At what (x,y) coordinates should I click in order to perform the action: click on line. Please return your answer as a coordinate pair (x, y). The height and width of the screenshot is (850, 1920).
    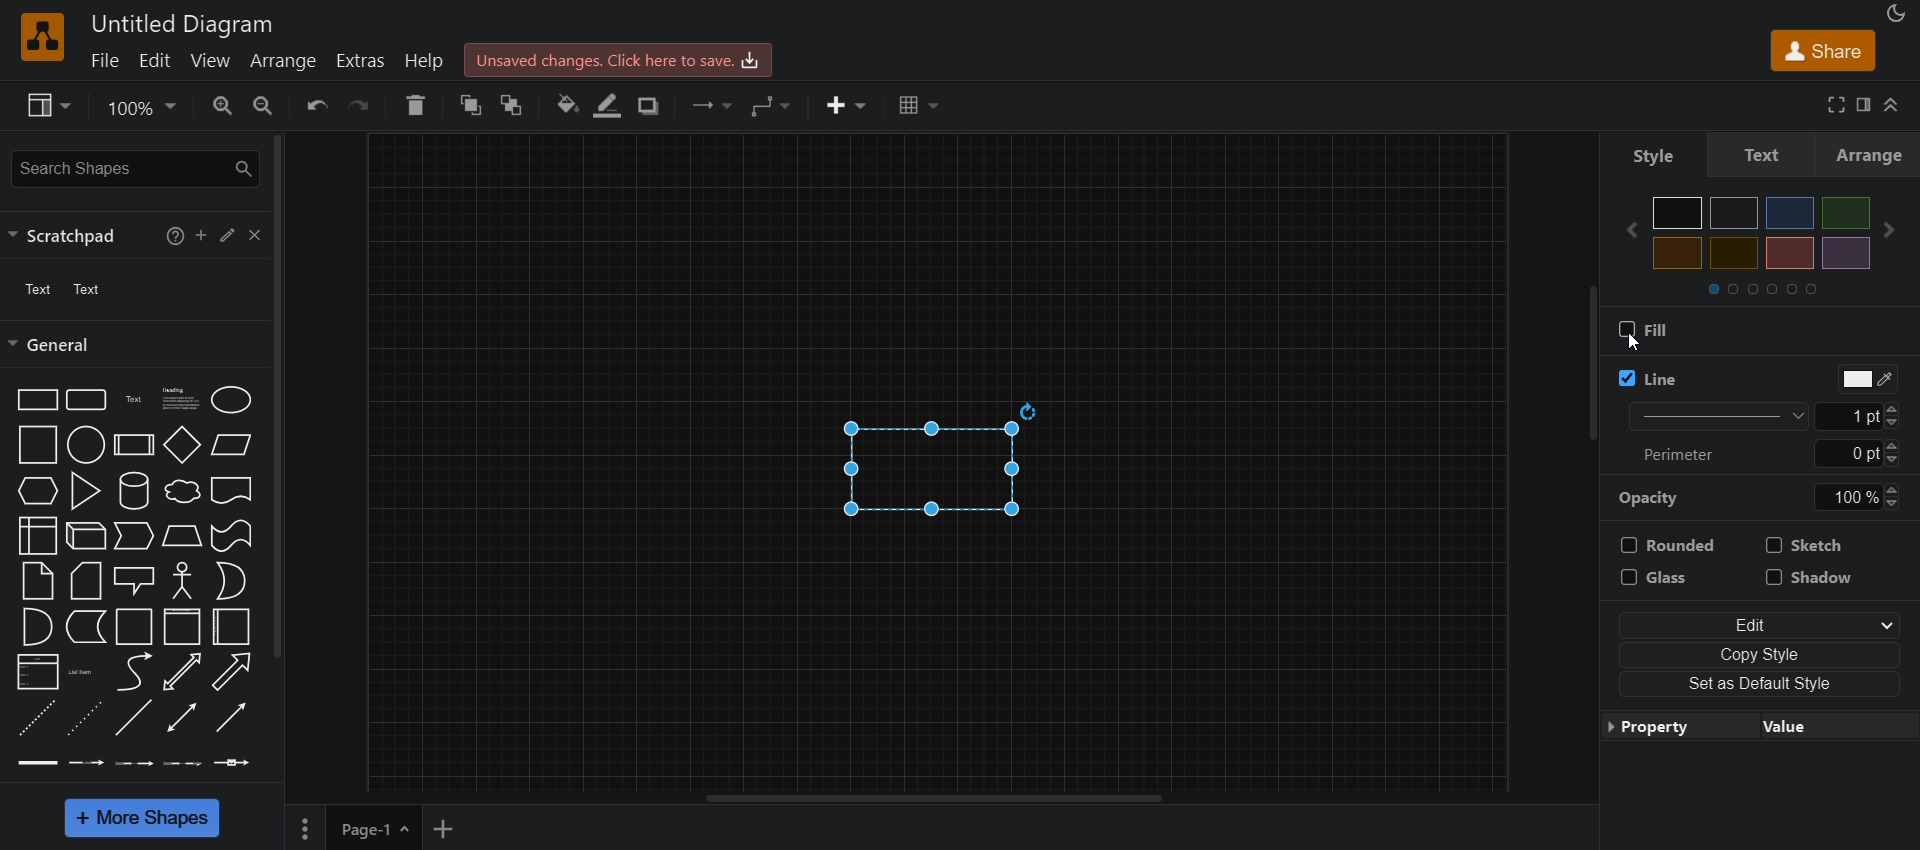
    Looking at the image, I should click on (134, 719).